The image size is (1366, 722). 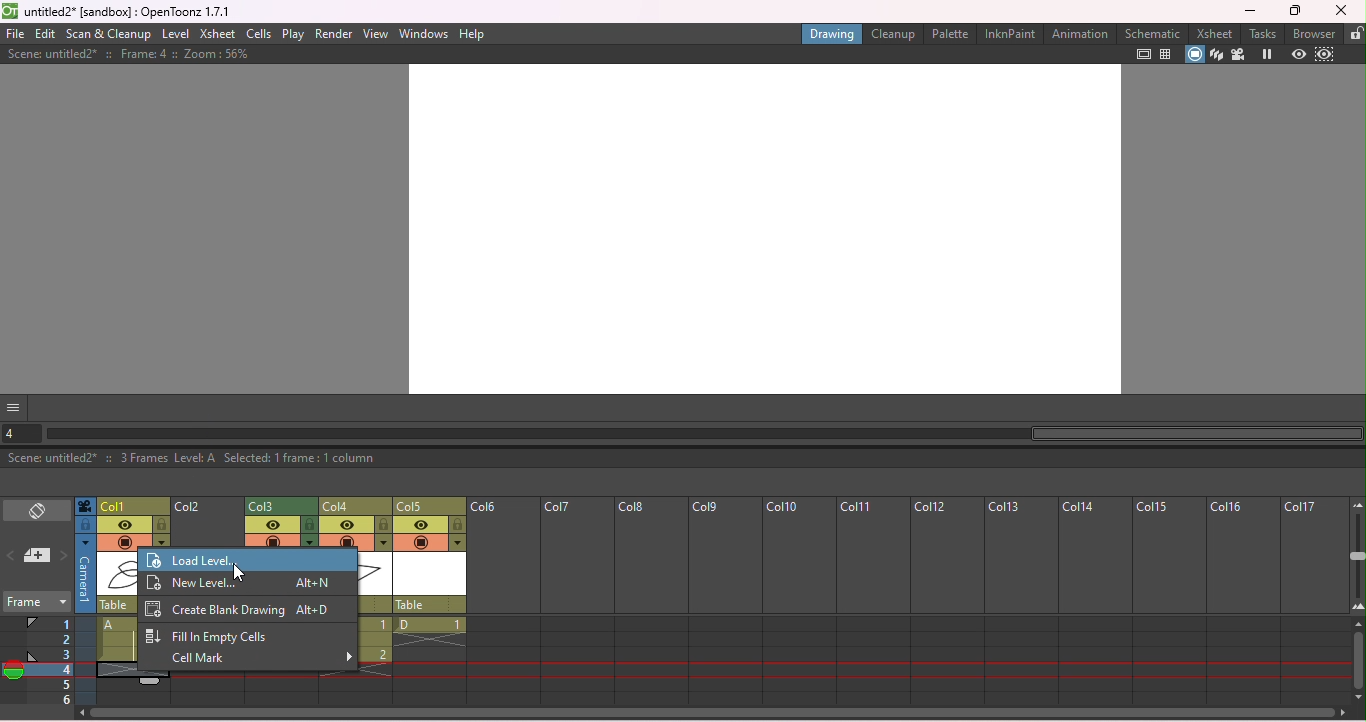 What do you see at coordinates (47, 34) in the screenshot?
I see `Edit` at bounding box center [47, 34].